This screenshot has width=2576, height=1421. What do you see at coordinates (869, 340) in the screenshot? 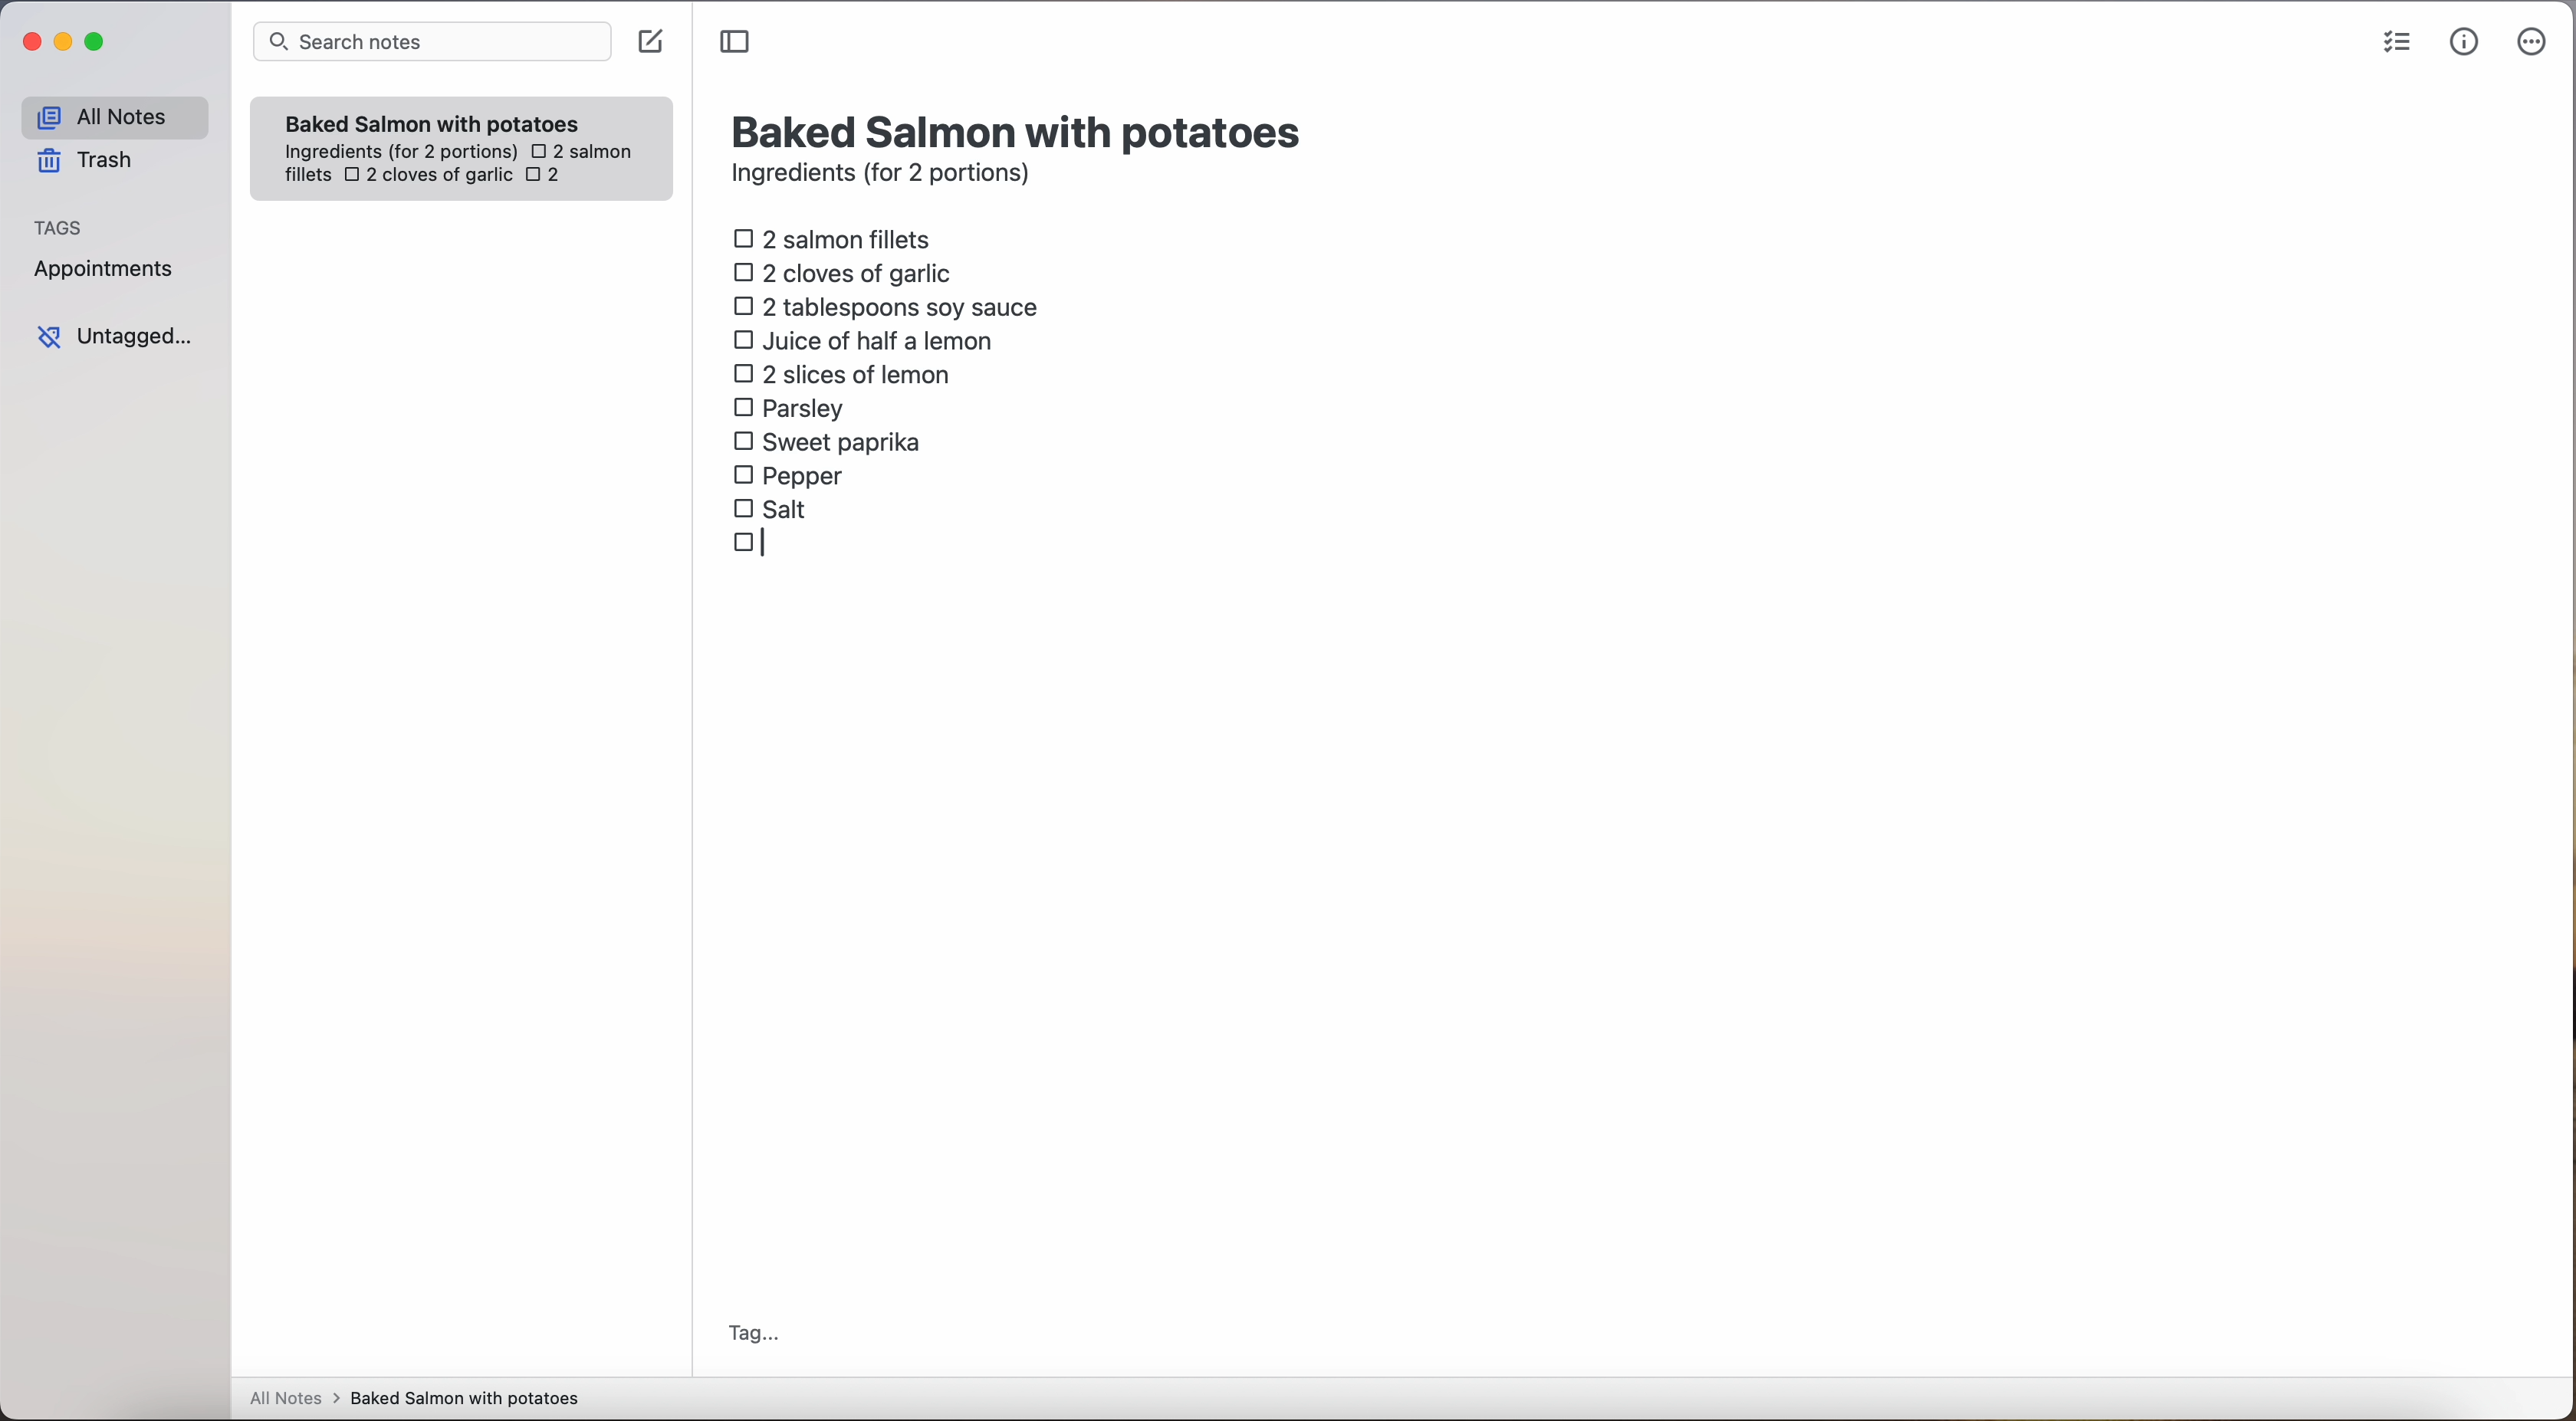
I see `juice of half a lemon` at bounding box center [869, 340].